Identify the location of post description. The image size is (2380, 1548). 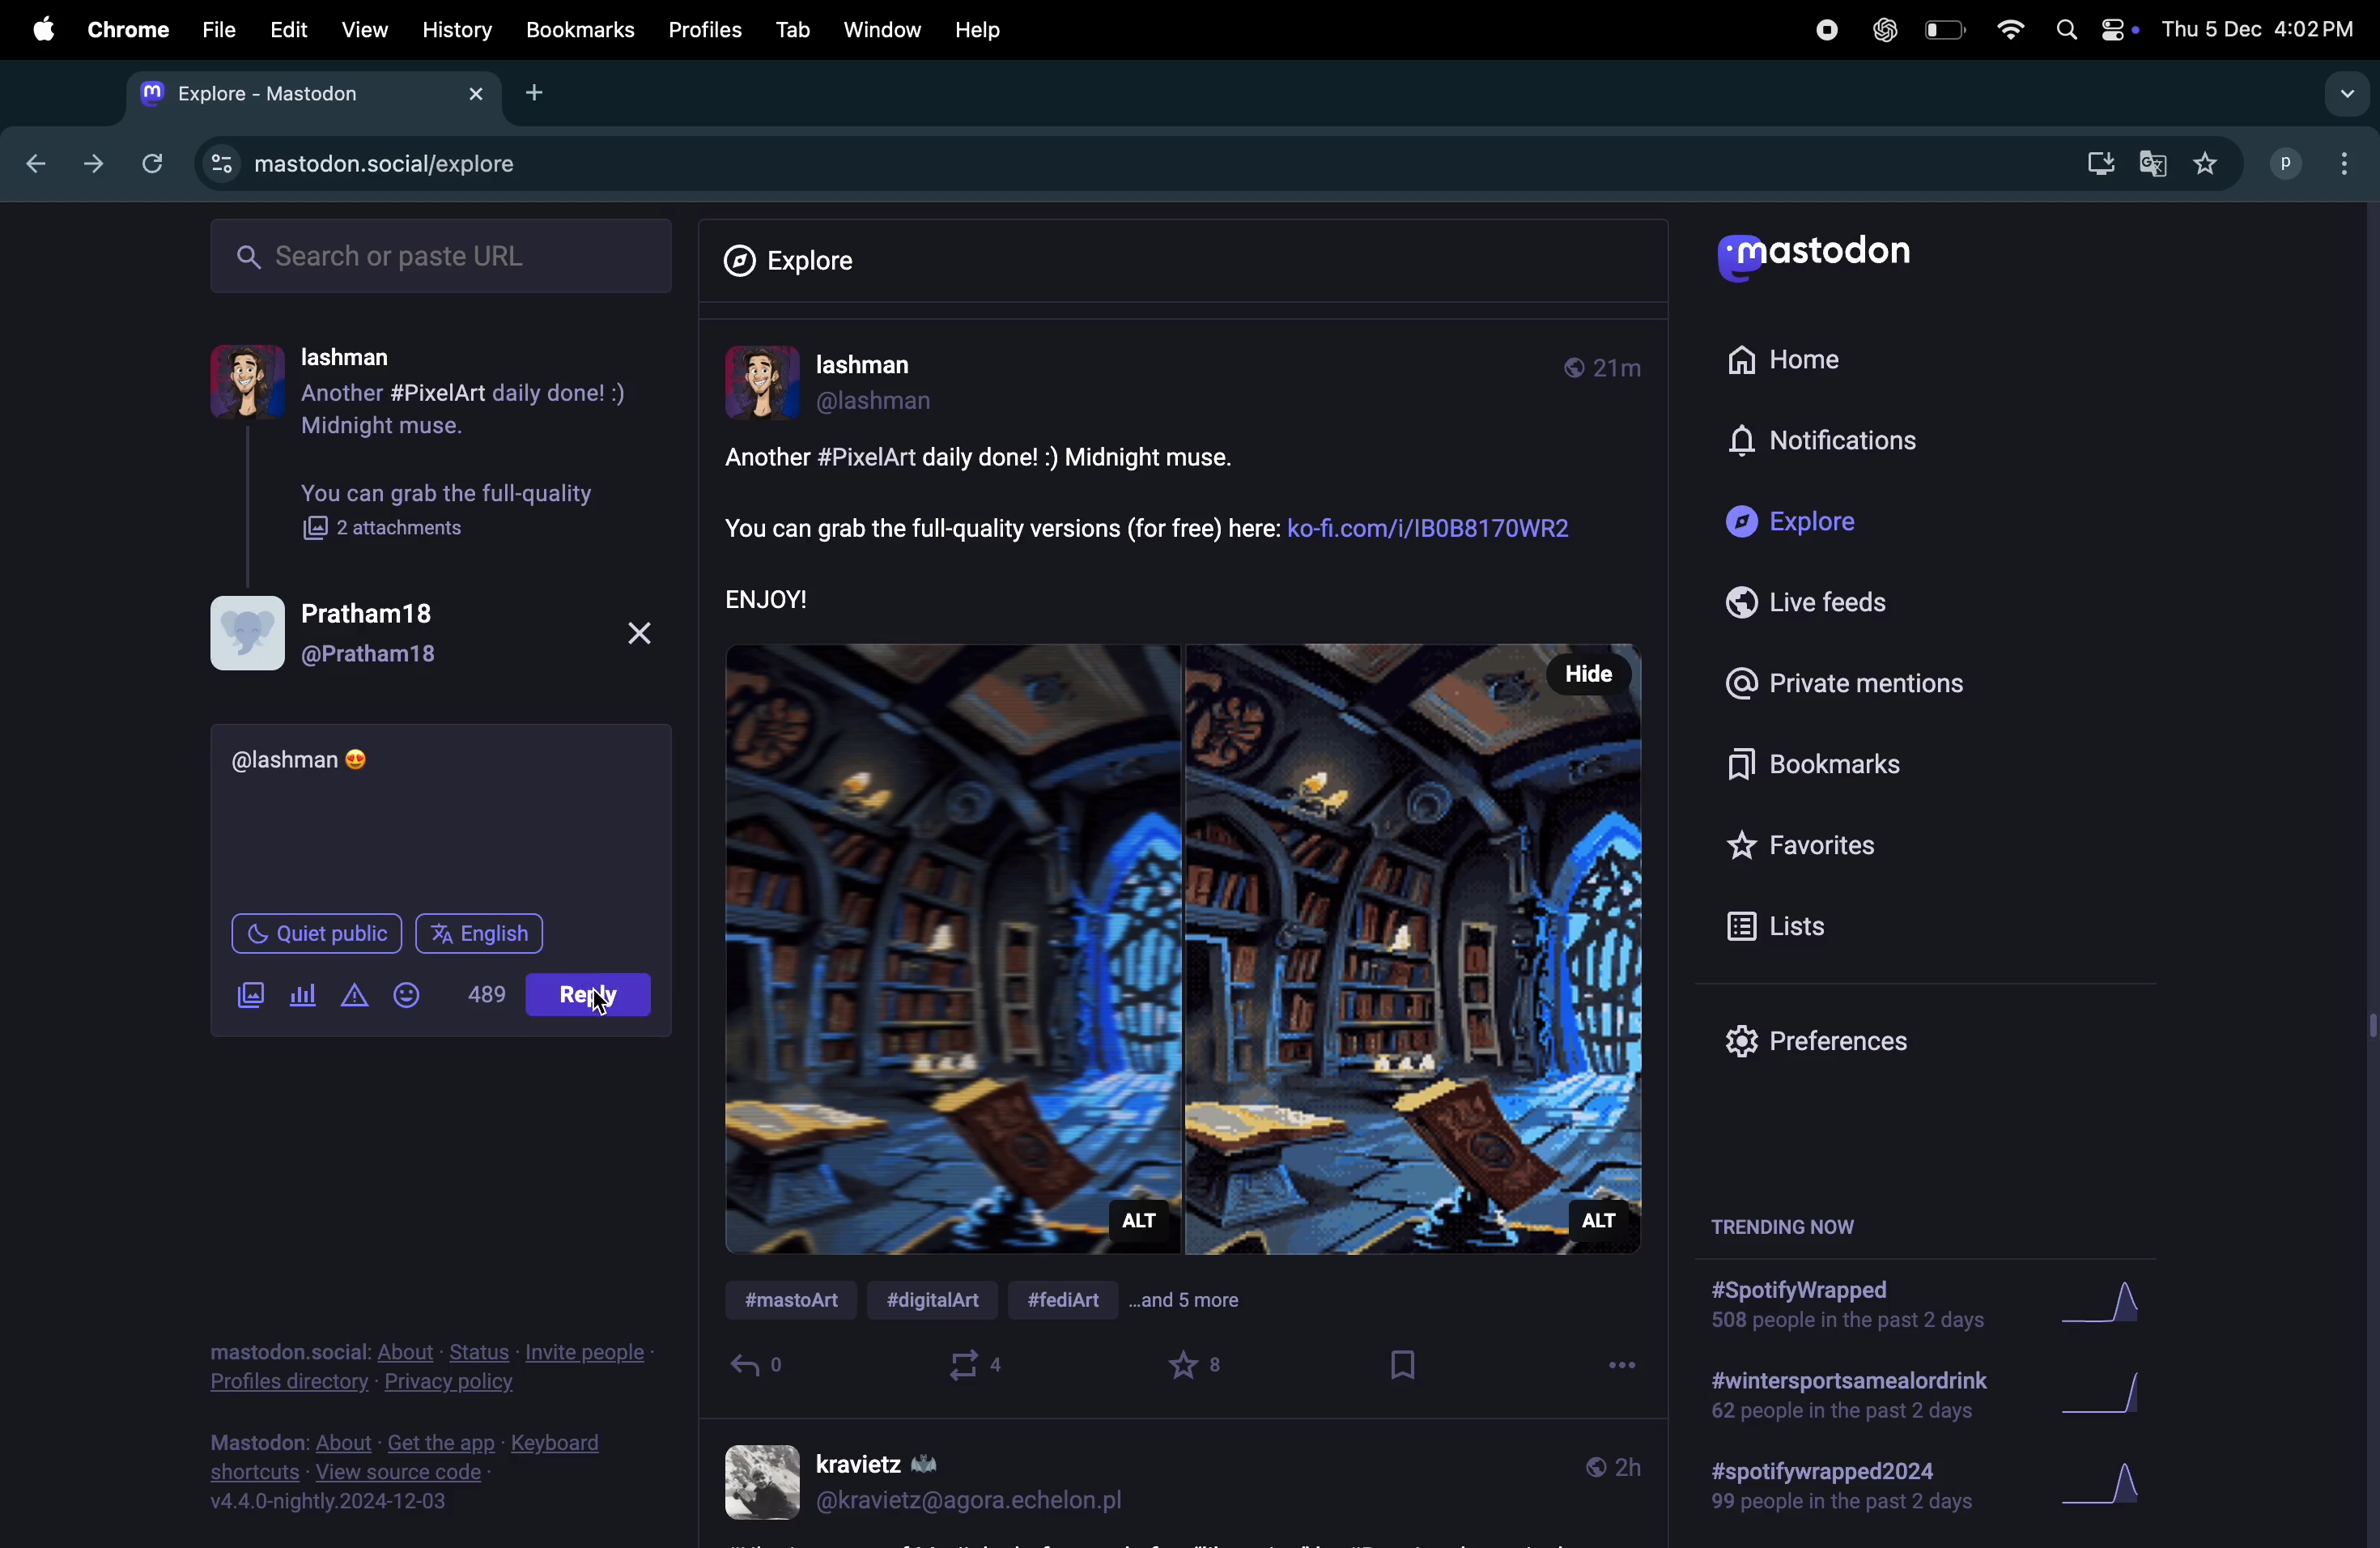
(1161, 527).